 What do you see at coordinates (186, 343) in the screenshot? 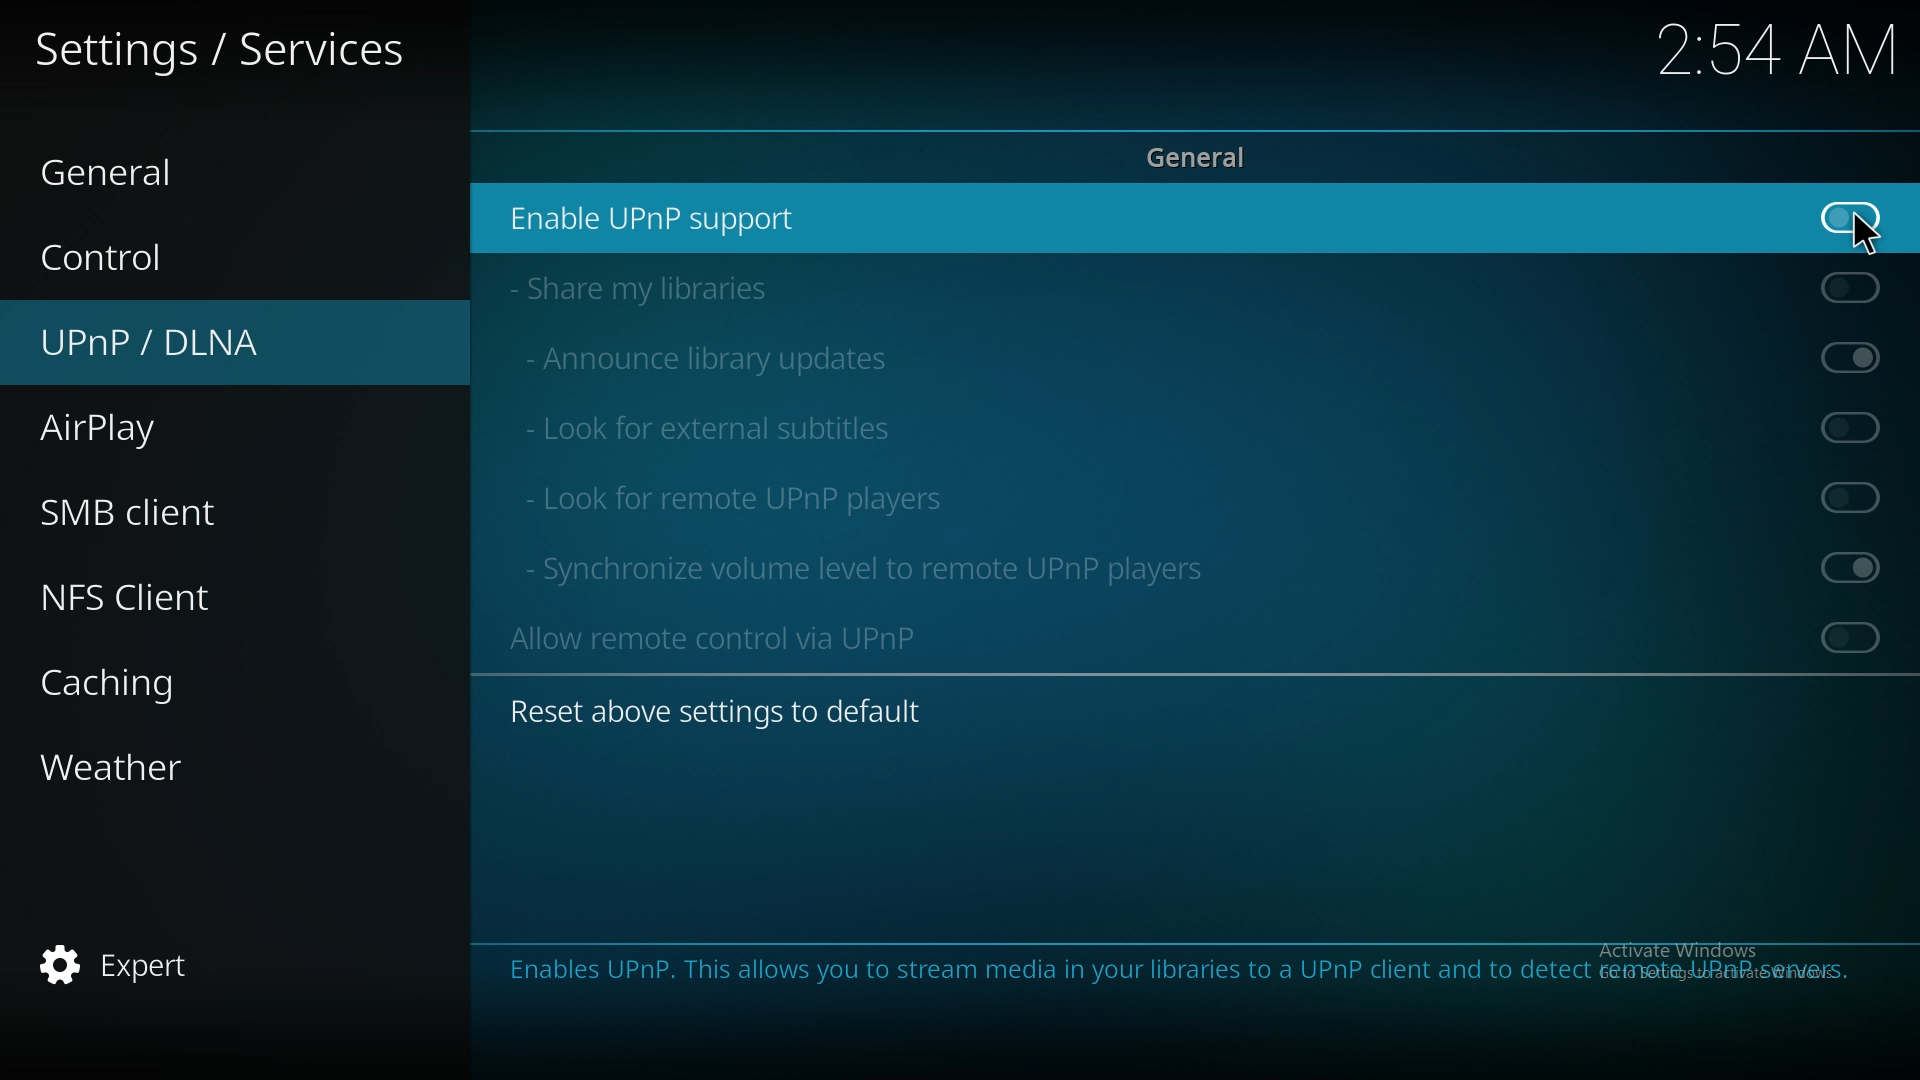
I see `upnp/dlna` at bounding box center [186, 343].